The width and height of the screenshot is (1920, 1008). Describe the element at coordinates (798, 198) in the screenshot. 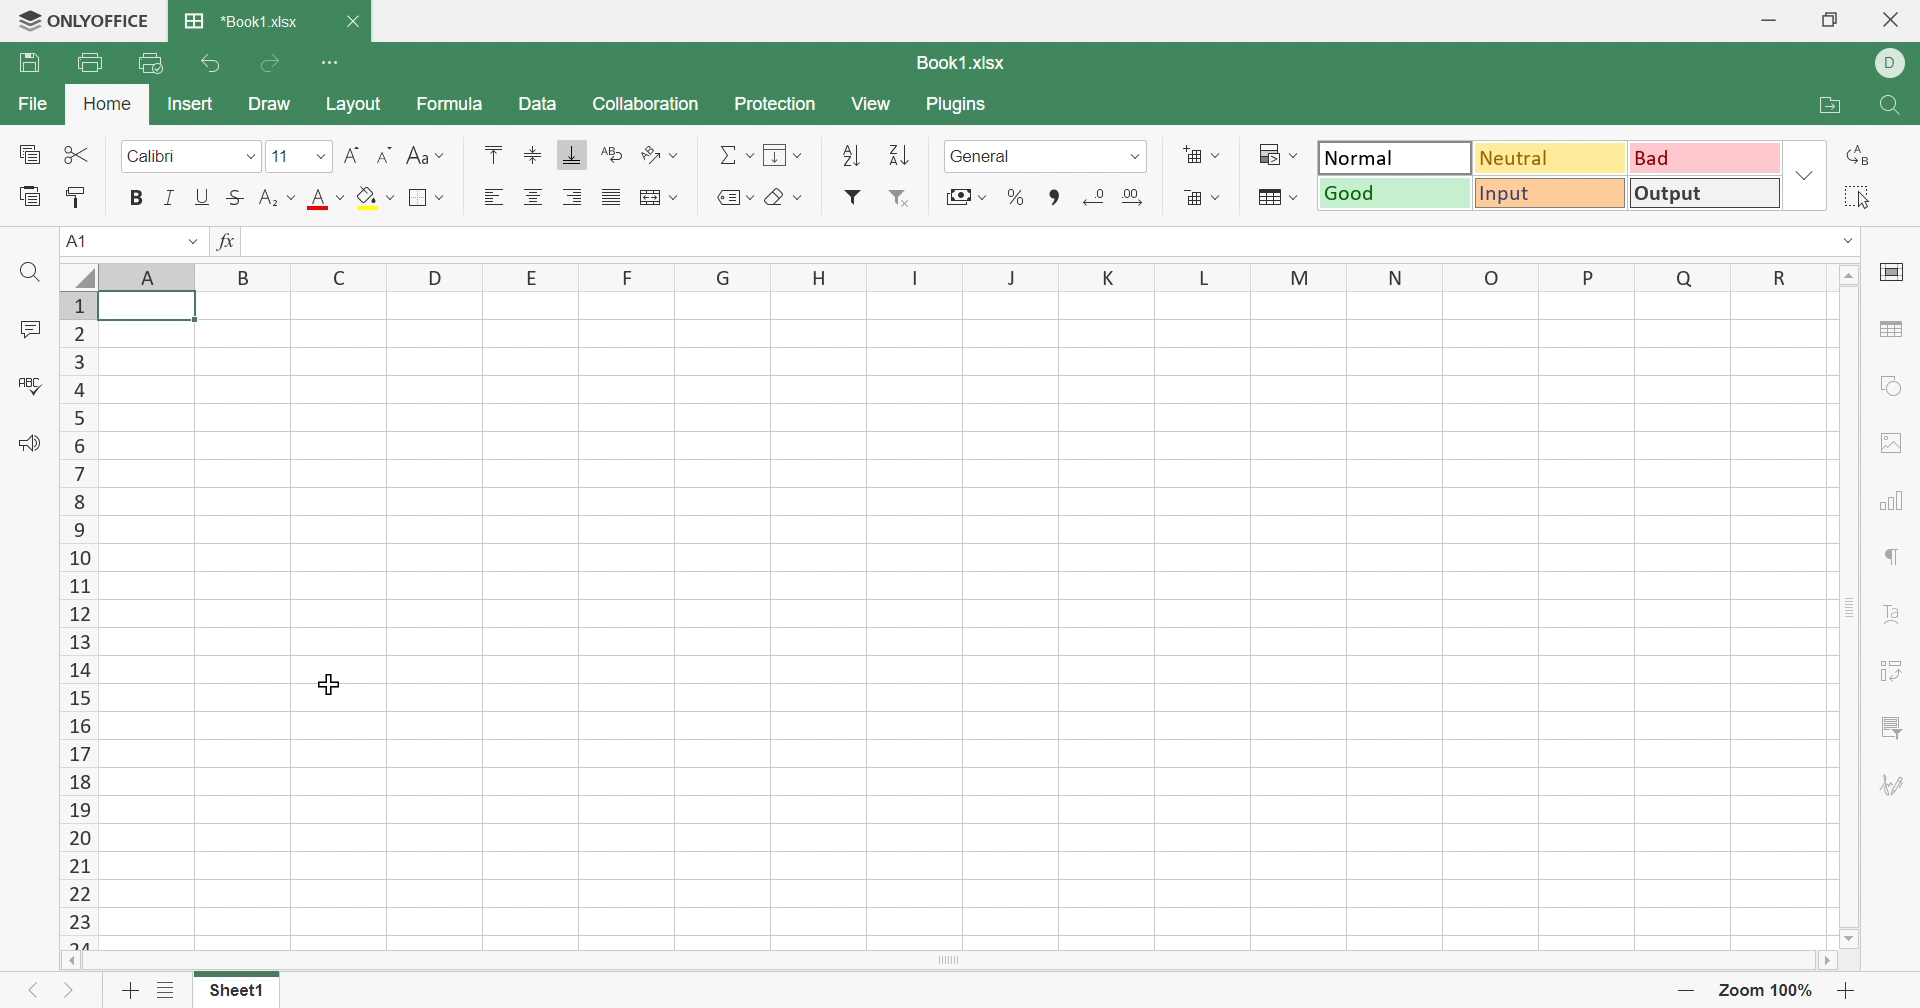

I see `Drop Down` at that location.